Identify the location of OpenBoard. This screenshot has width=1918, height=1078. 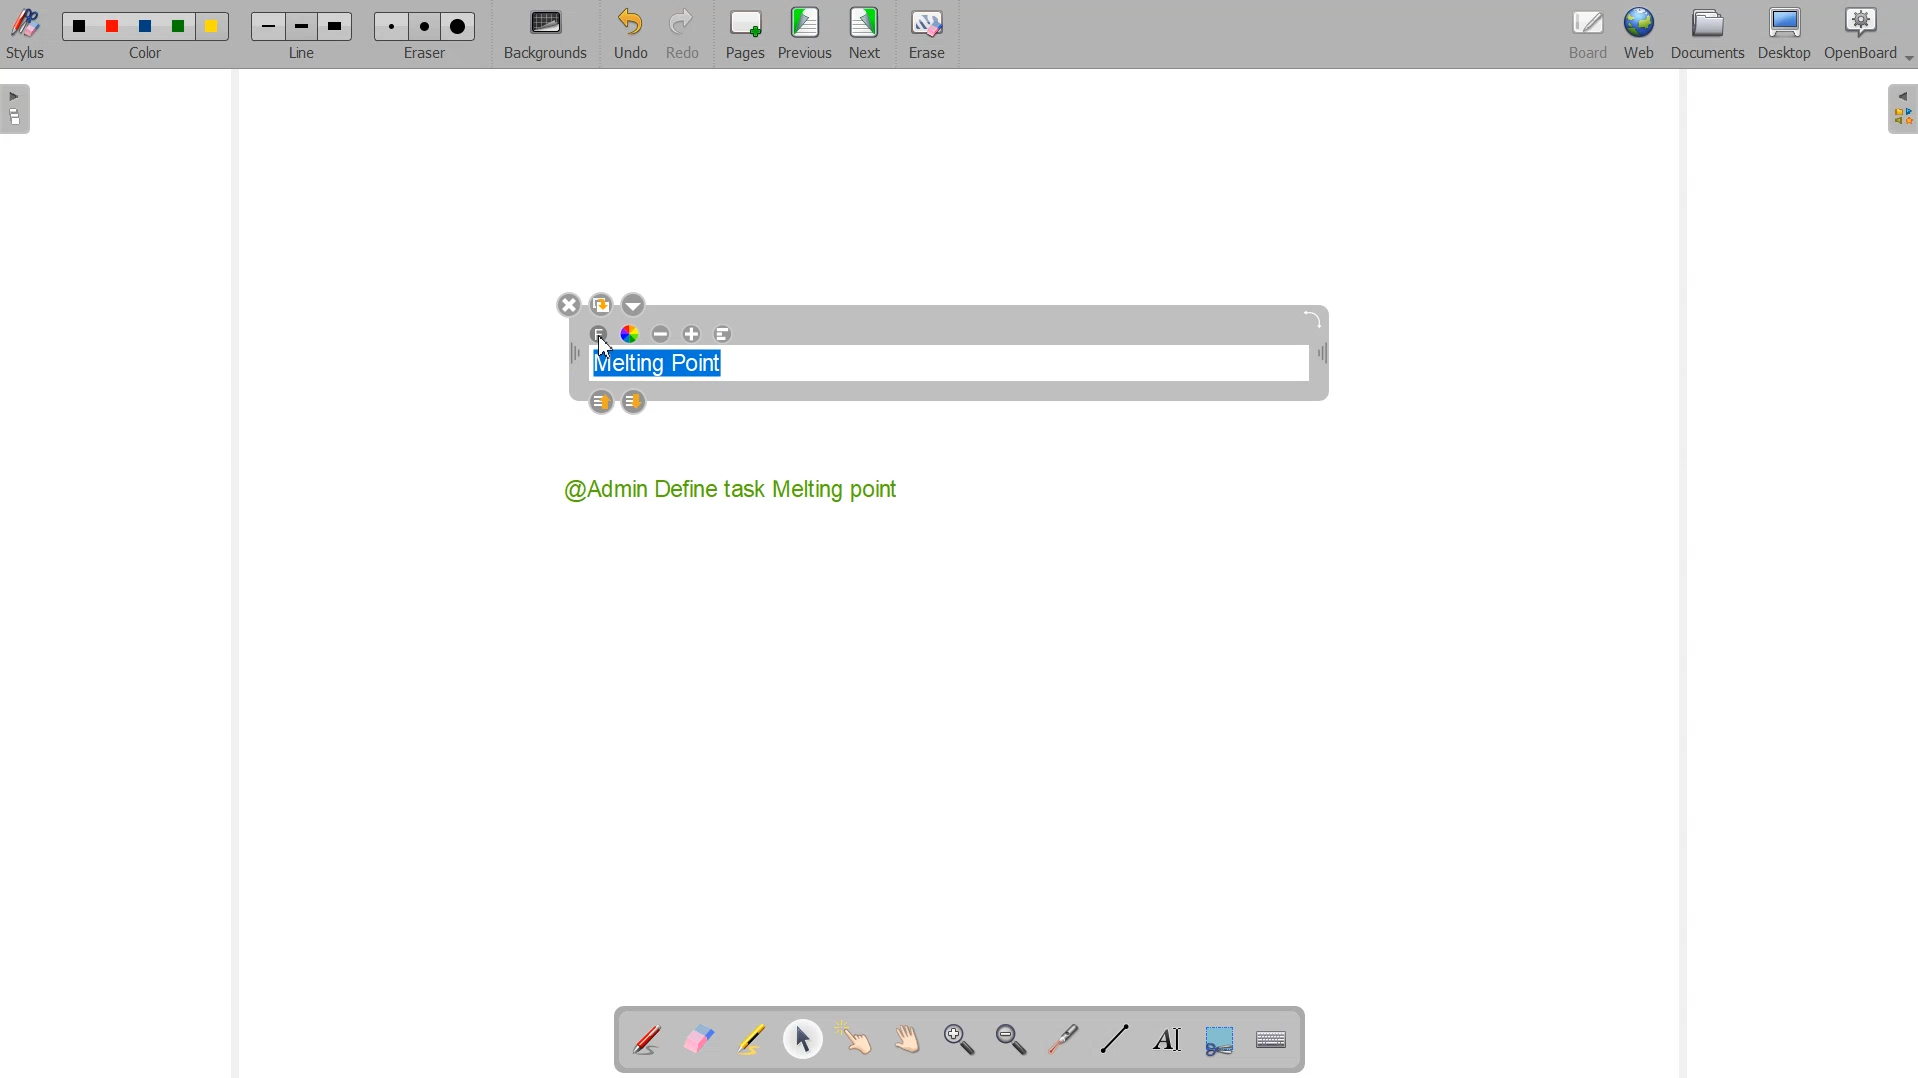
(1859, 36).